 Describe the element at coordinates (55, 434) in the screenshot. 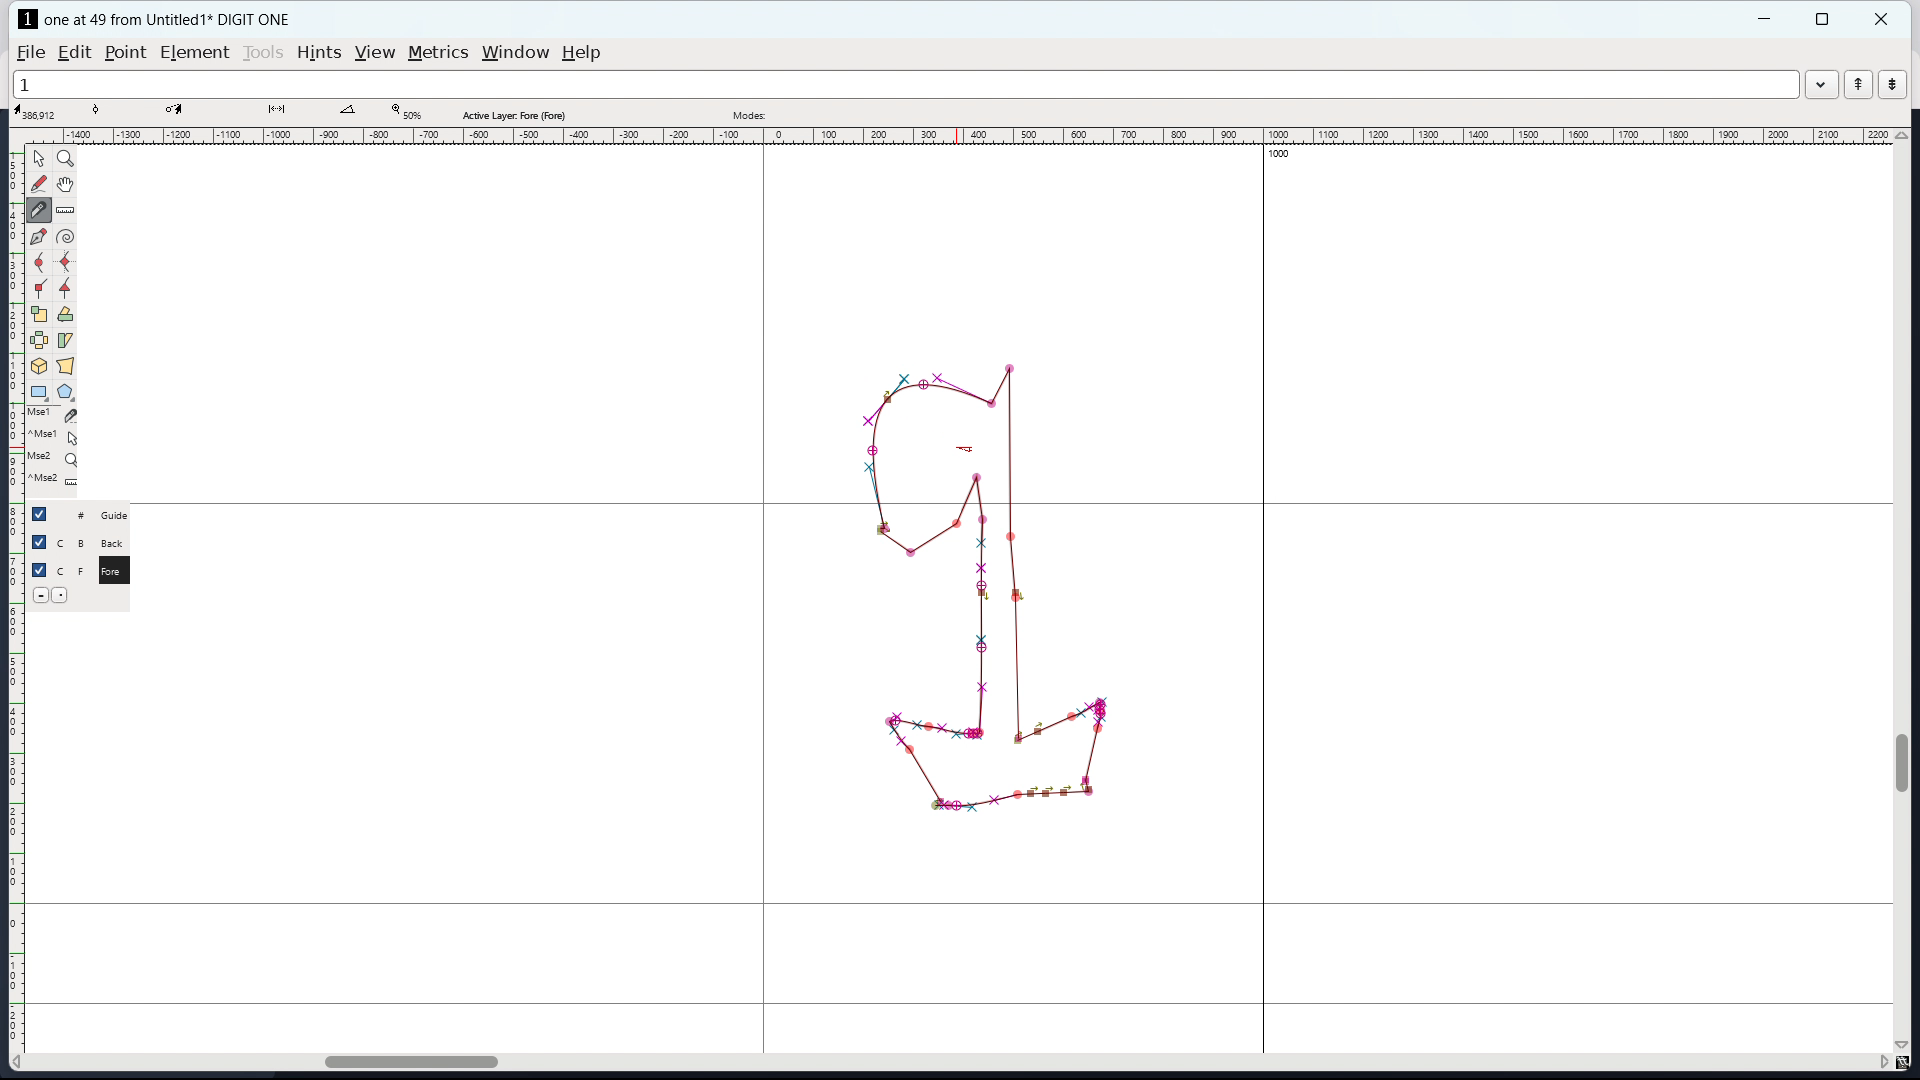

I see `^mse1` at that location.